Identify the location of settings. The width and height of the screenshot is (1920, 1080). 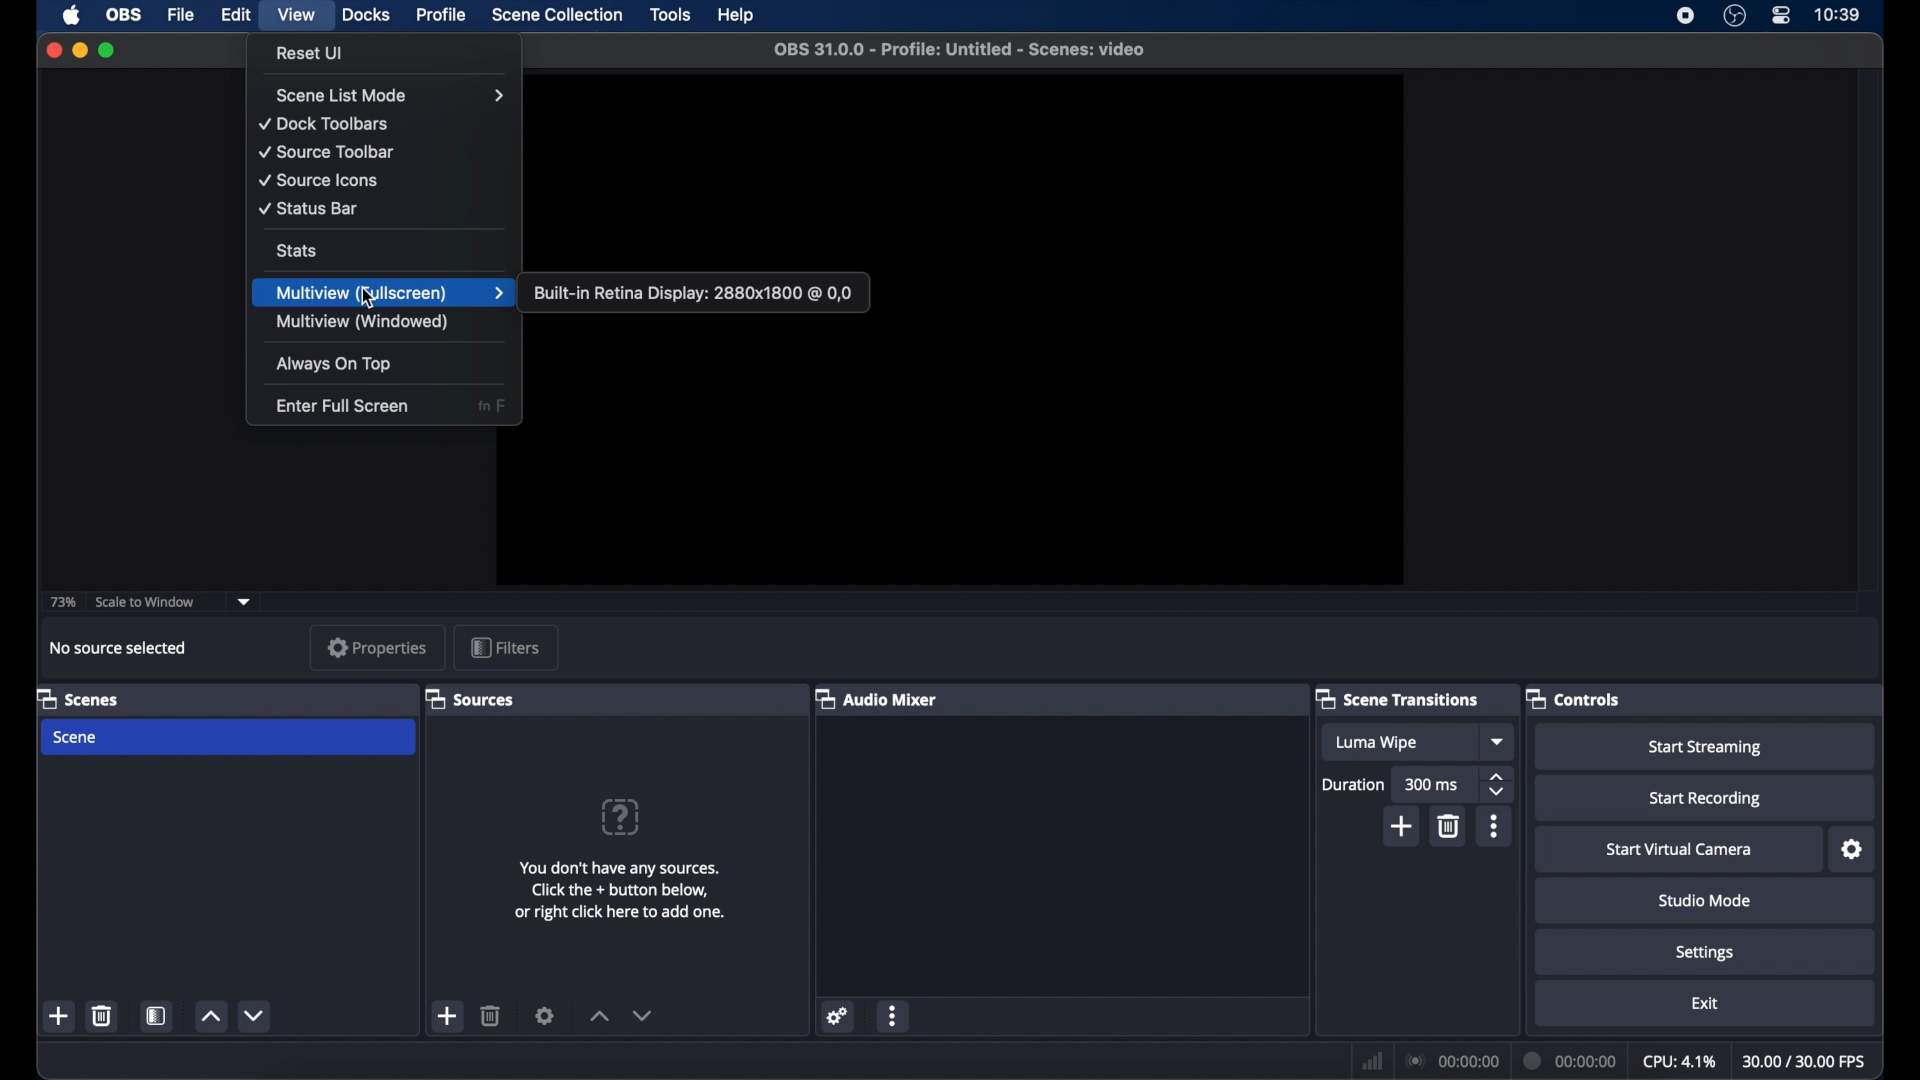
(545, 1015).